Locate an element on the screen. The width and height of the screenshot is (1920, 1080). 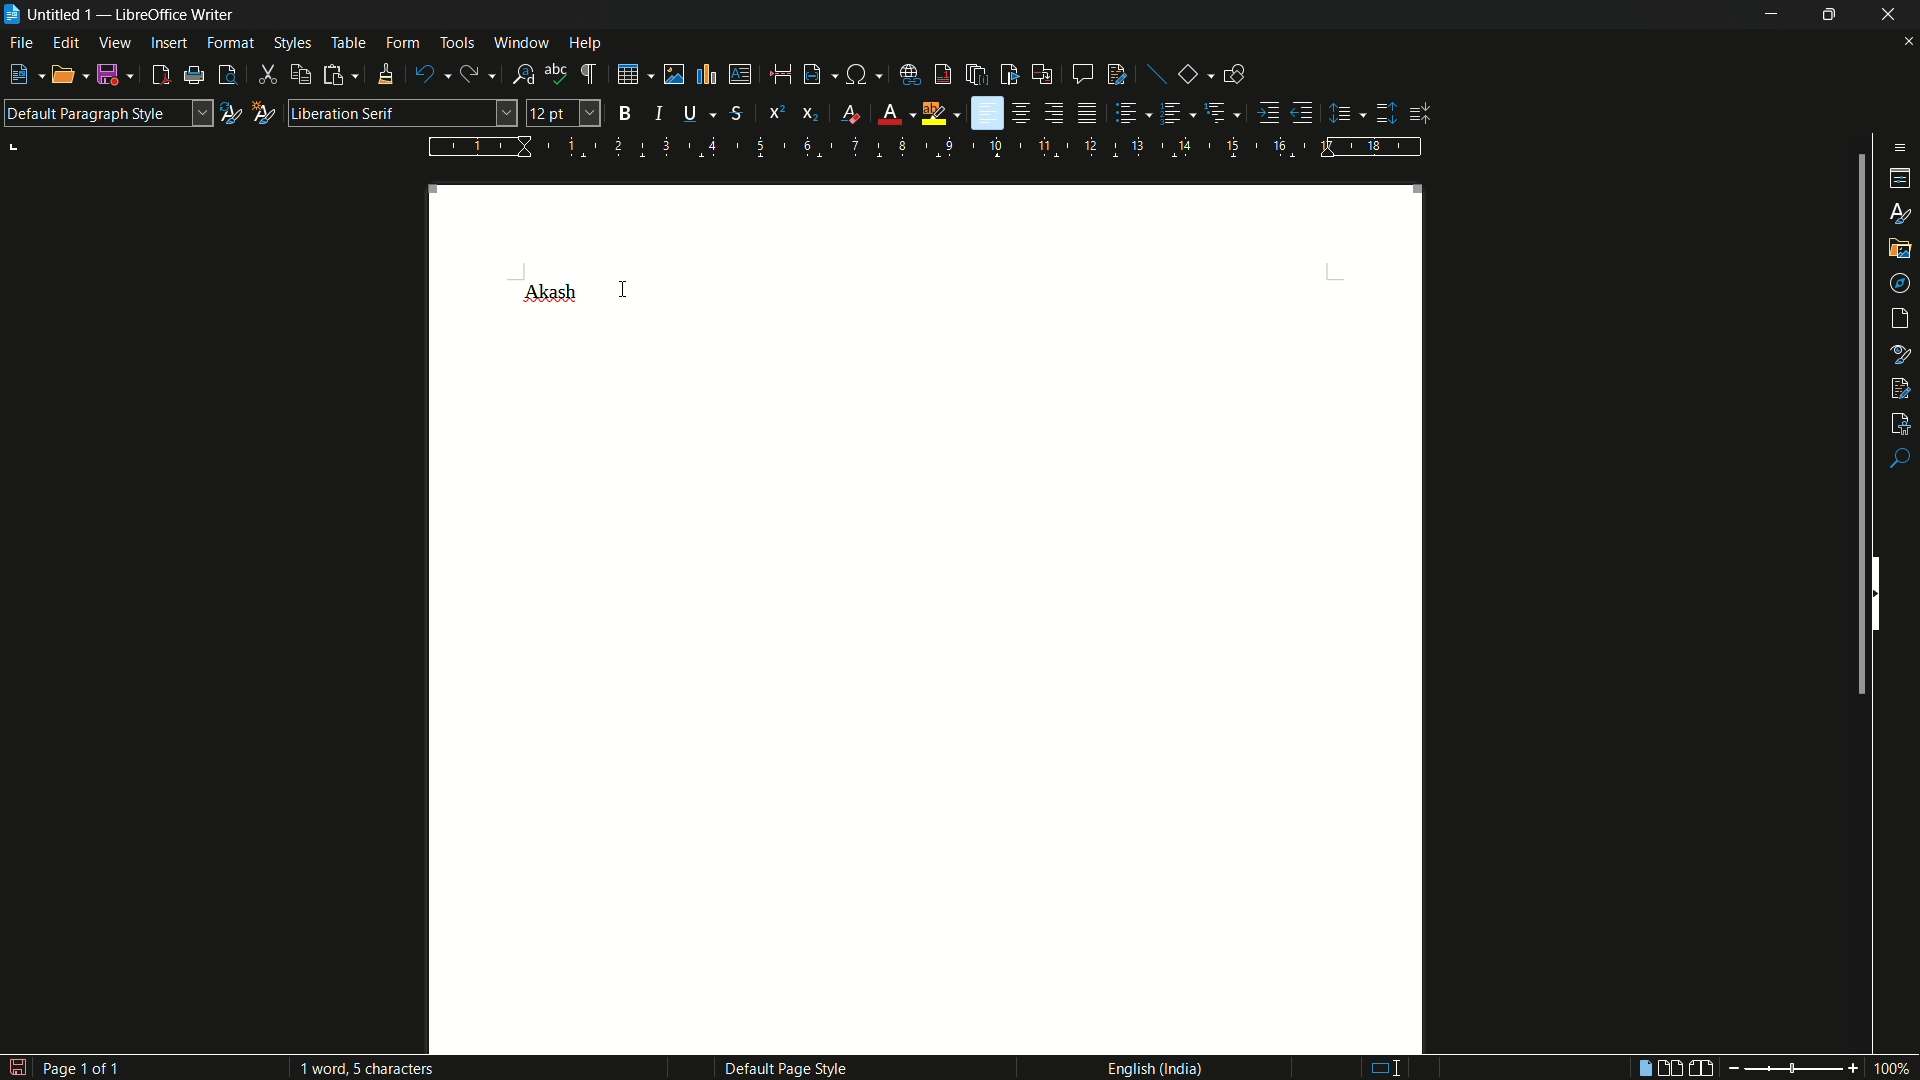
scroll bar is located at coordinates (1856, 429).